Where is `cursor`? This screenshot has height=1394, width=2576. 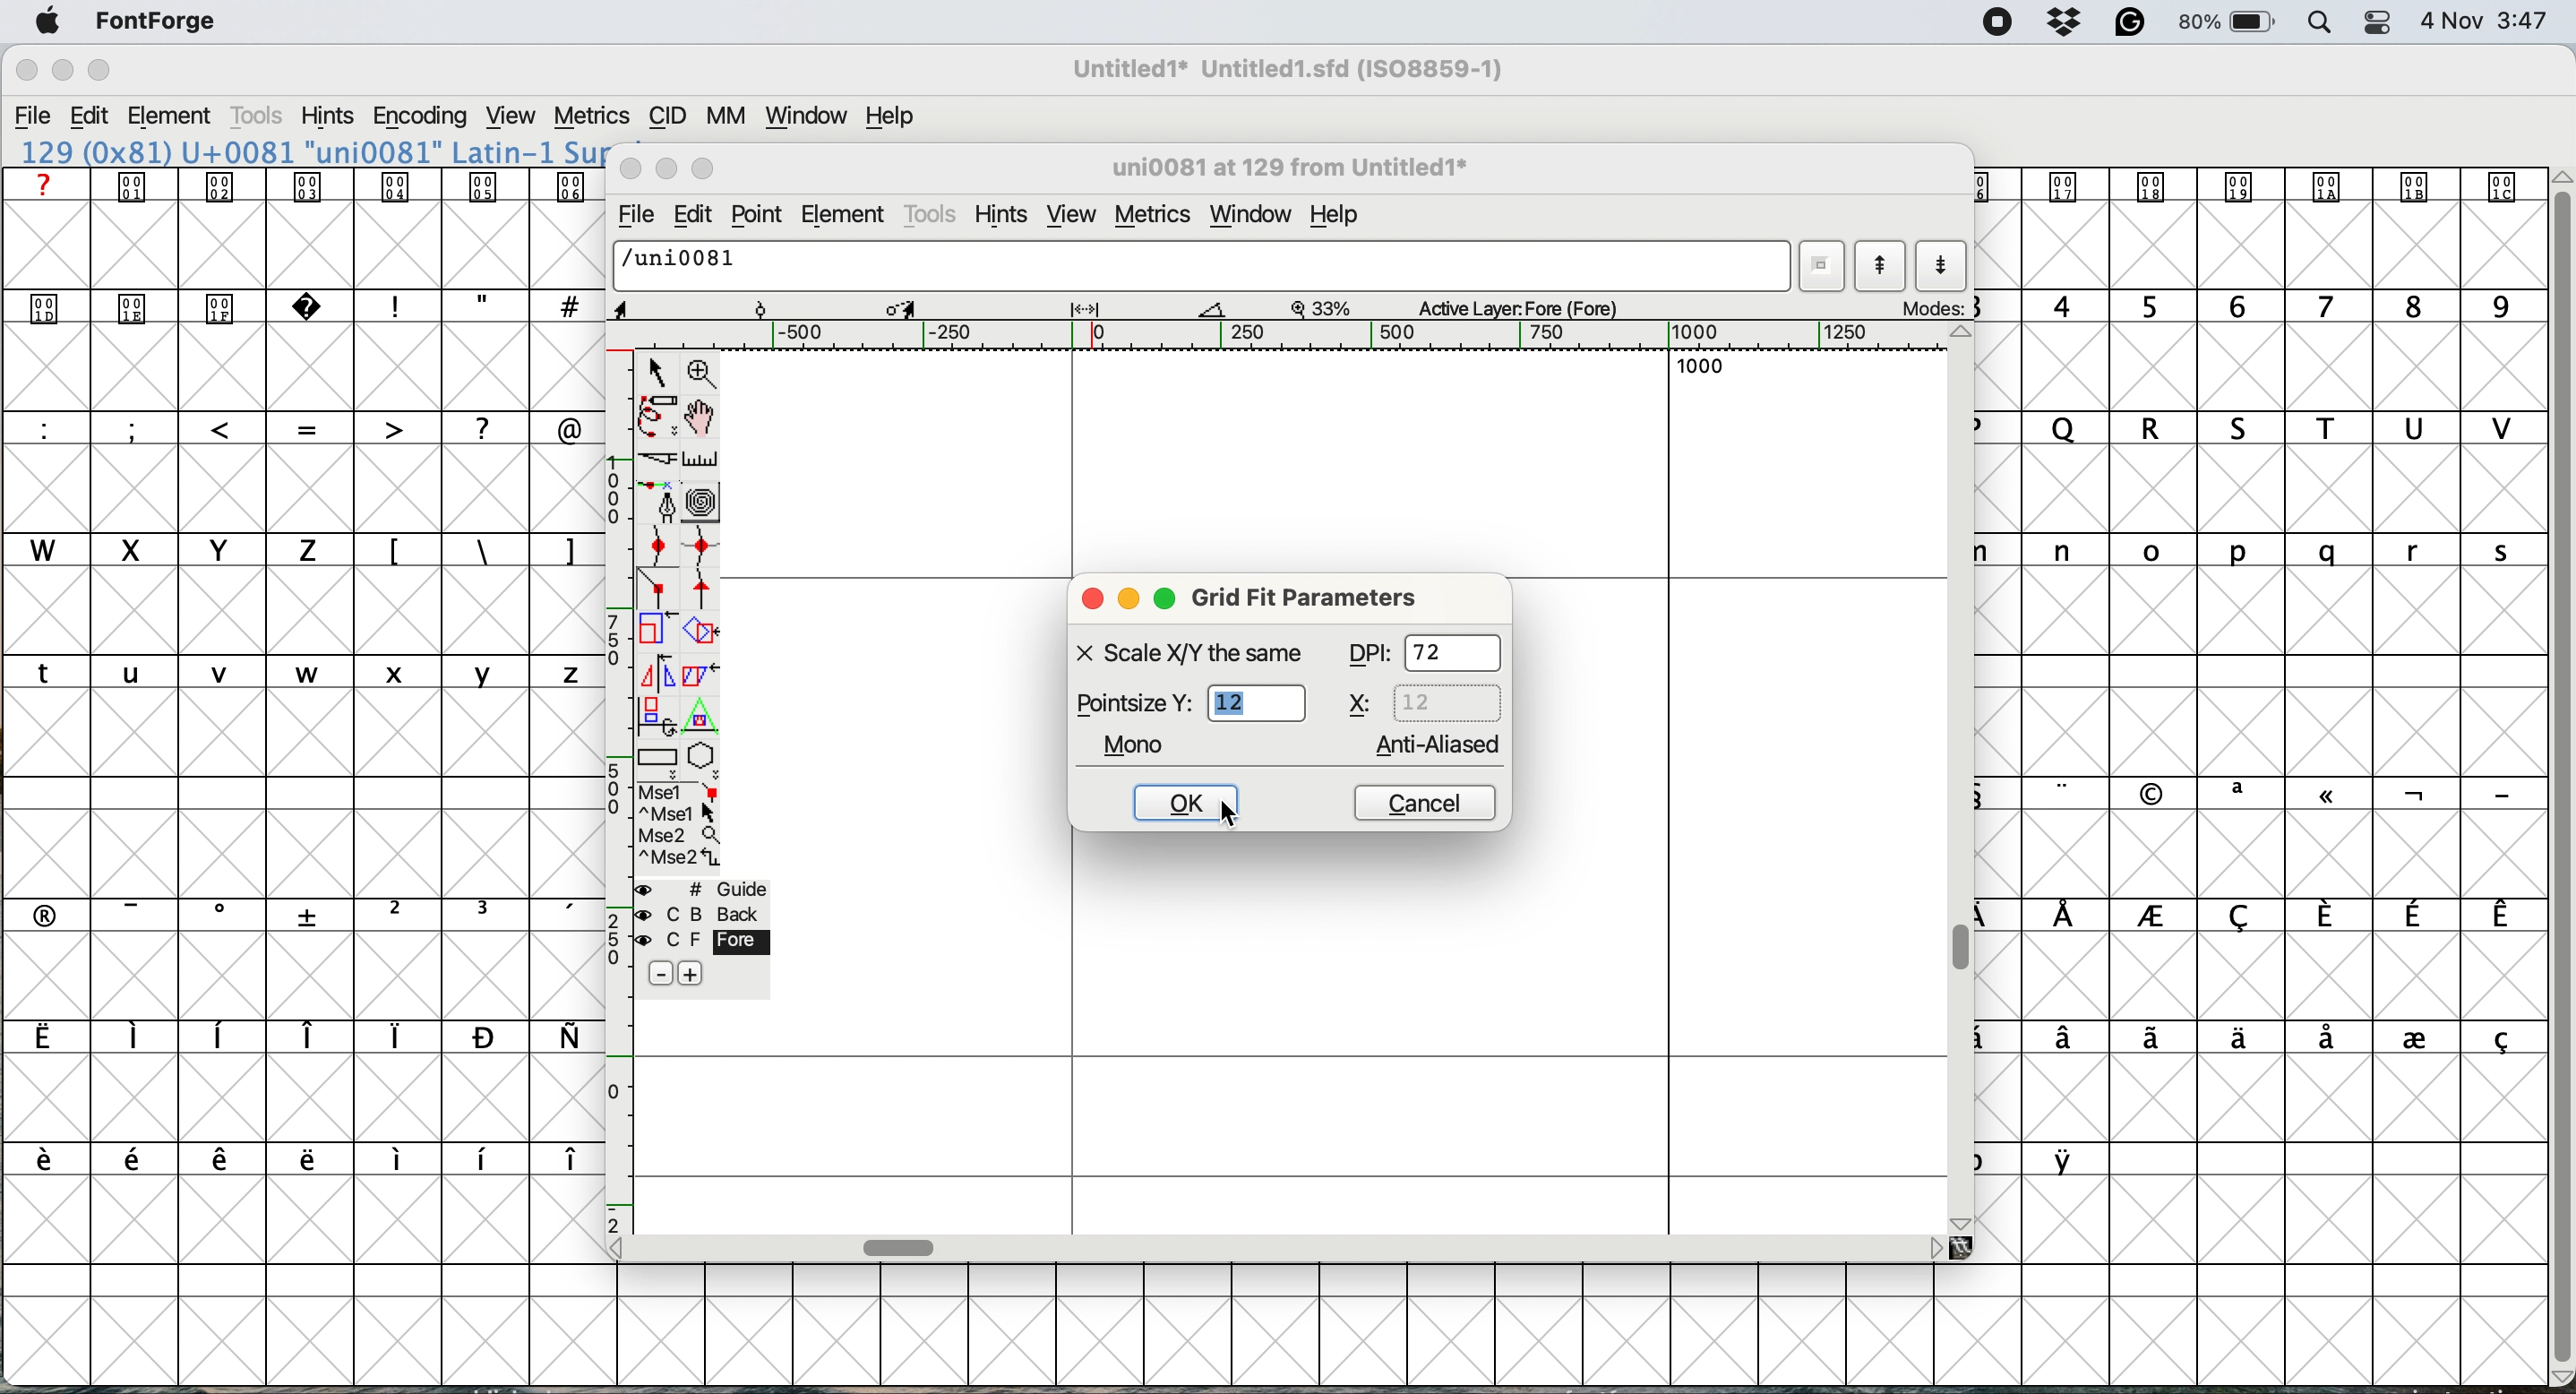 cursor is located at coordinates (1235, 815).